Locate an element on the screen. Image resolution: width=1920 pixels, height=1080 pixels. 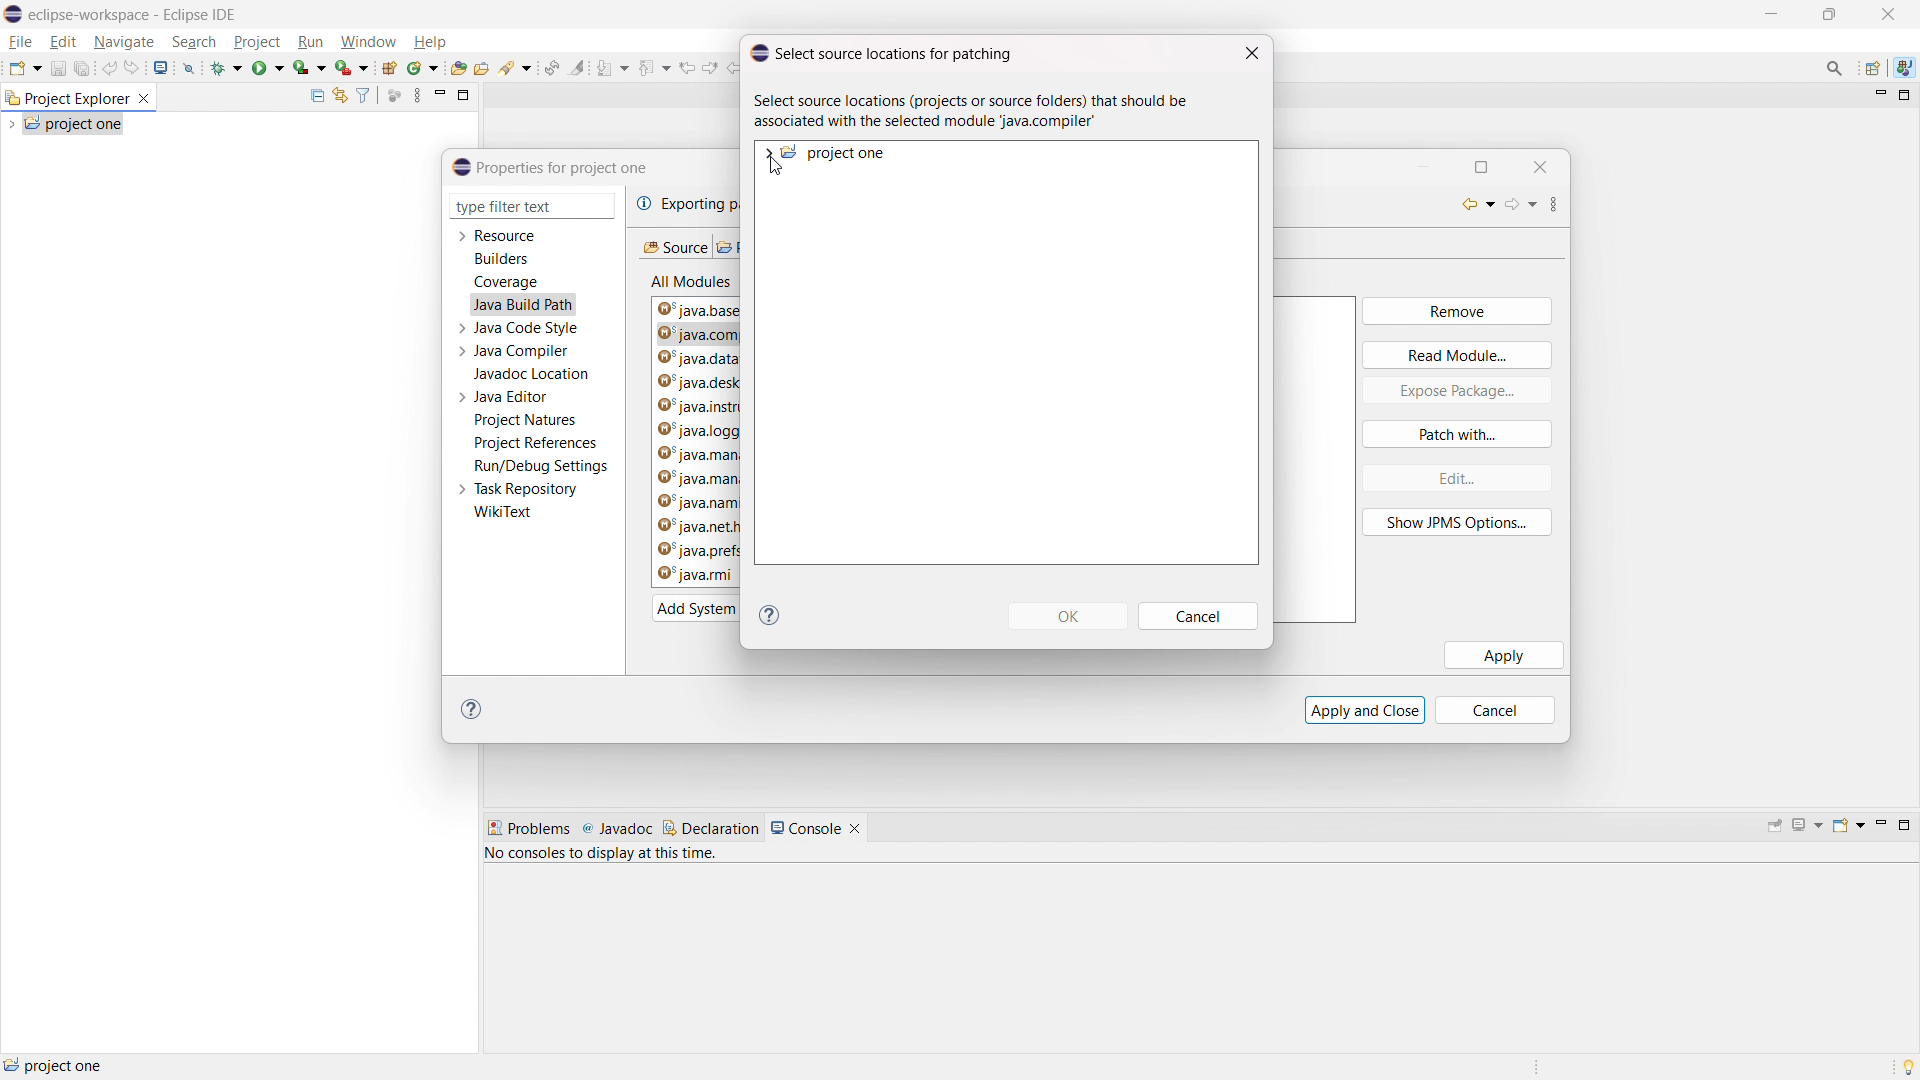
run is located at coordinates (311, 42).